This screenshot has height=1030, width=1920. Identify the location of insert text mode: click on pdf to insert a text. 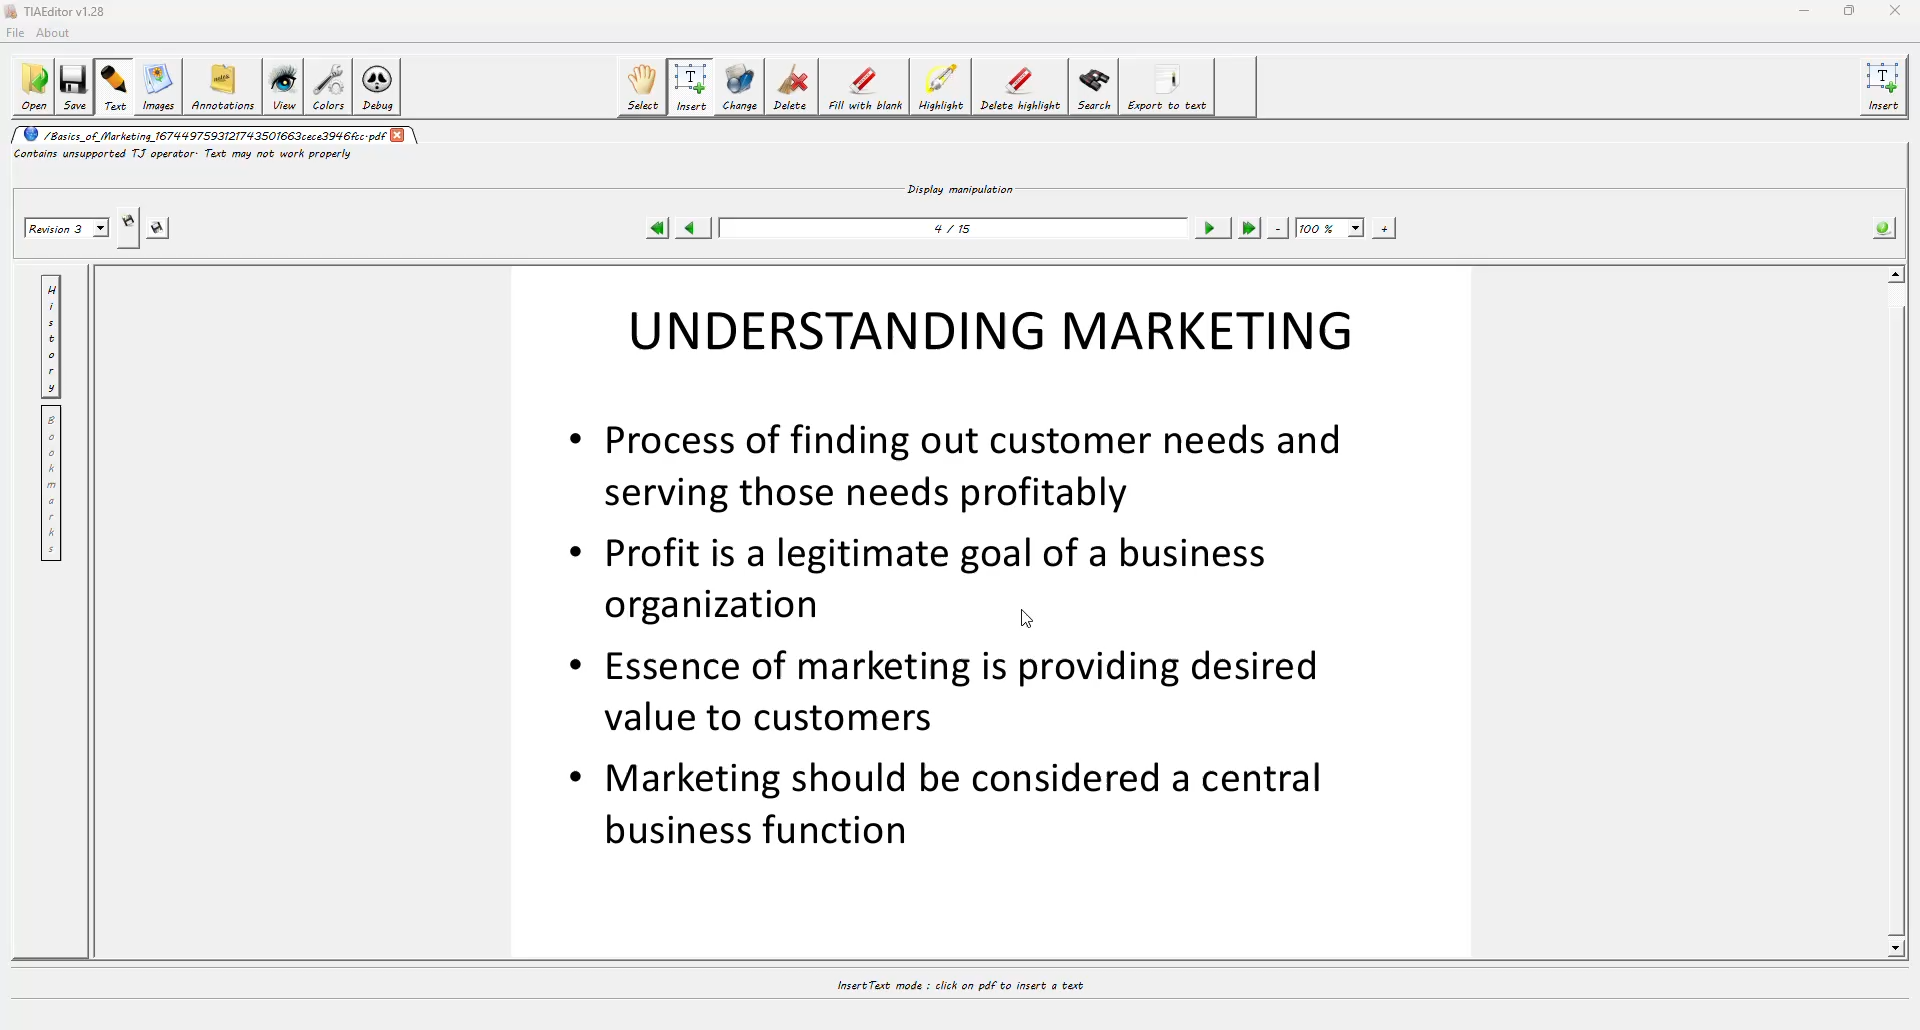
(958, 985).